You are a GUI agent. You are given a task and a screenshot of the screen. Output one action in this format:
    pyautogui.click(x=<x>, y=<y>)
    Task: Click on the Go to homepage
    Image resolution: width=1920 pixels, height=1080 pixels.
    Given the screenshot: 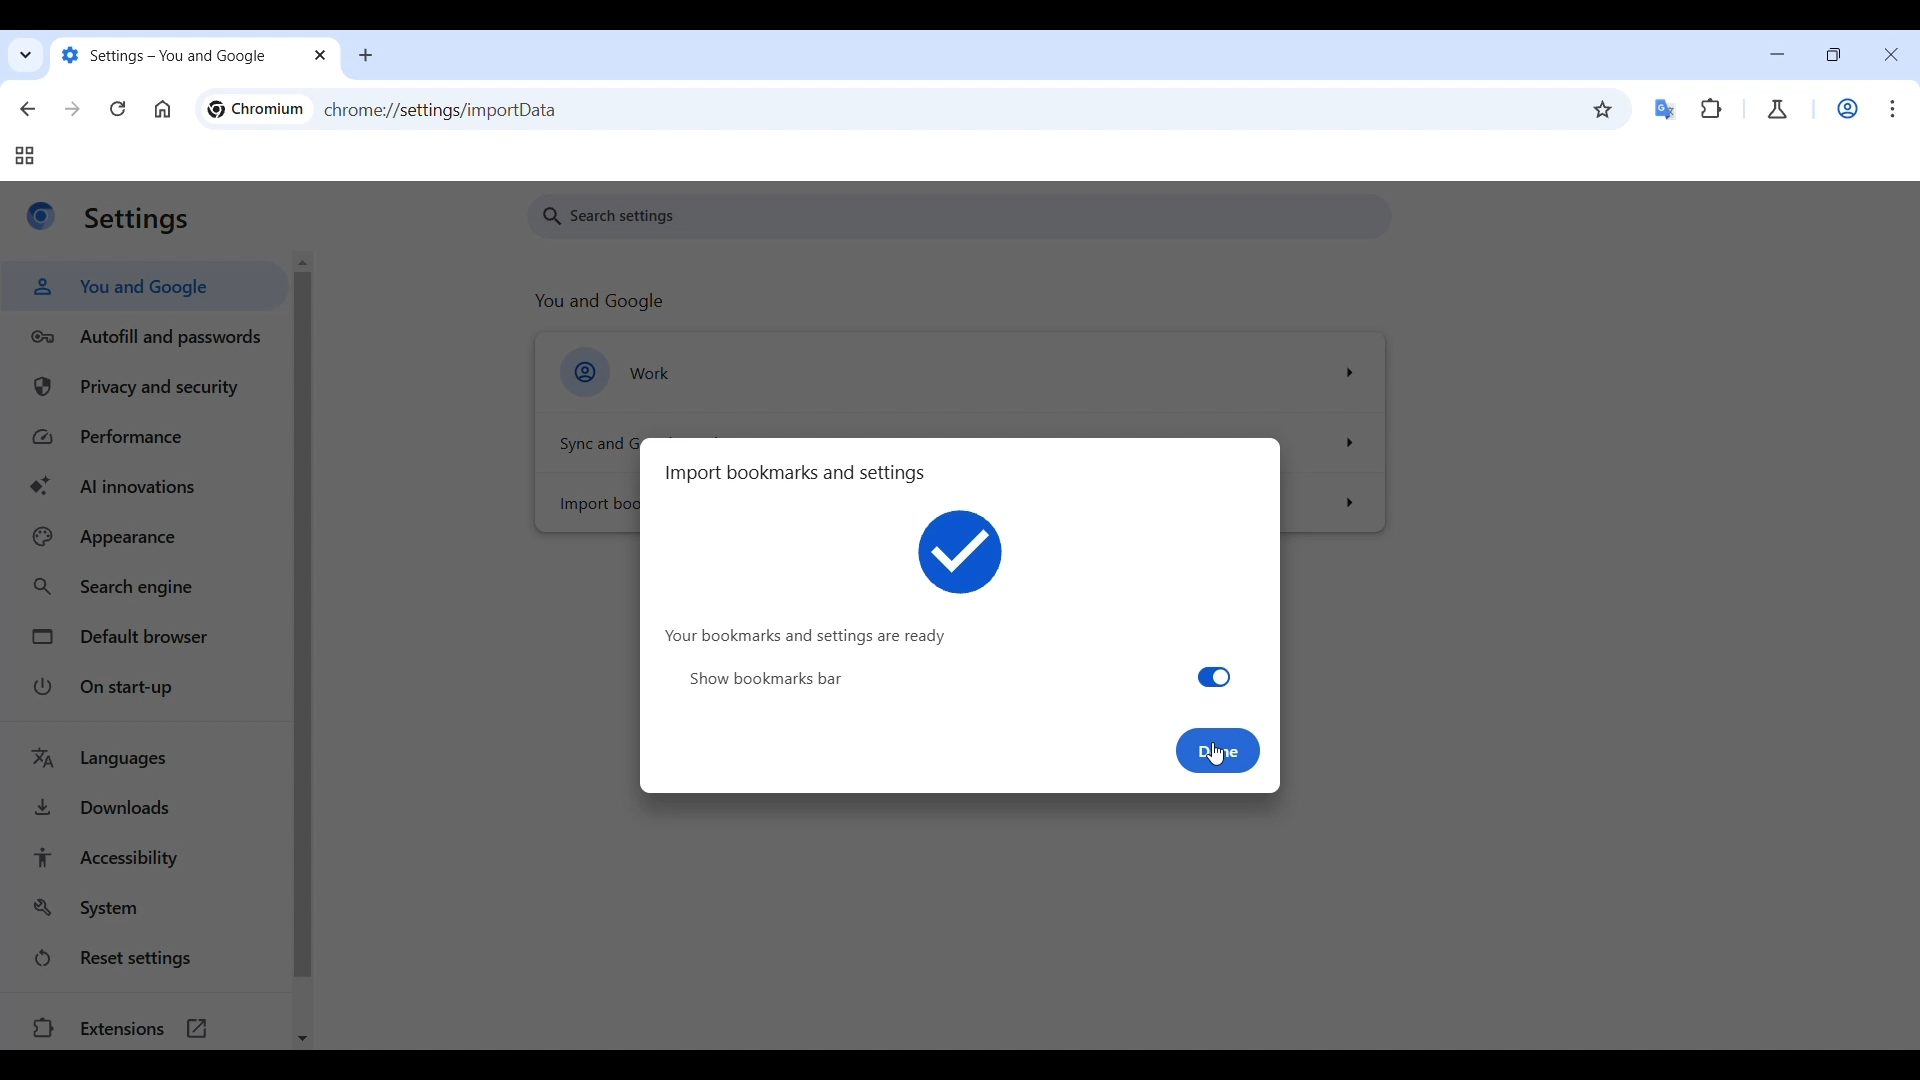 What is the action you would take?
    pyautogui.click(x=162, y=109)
    